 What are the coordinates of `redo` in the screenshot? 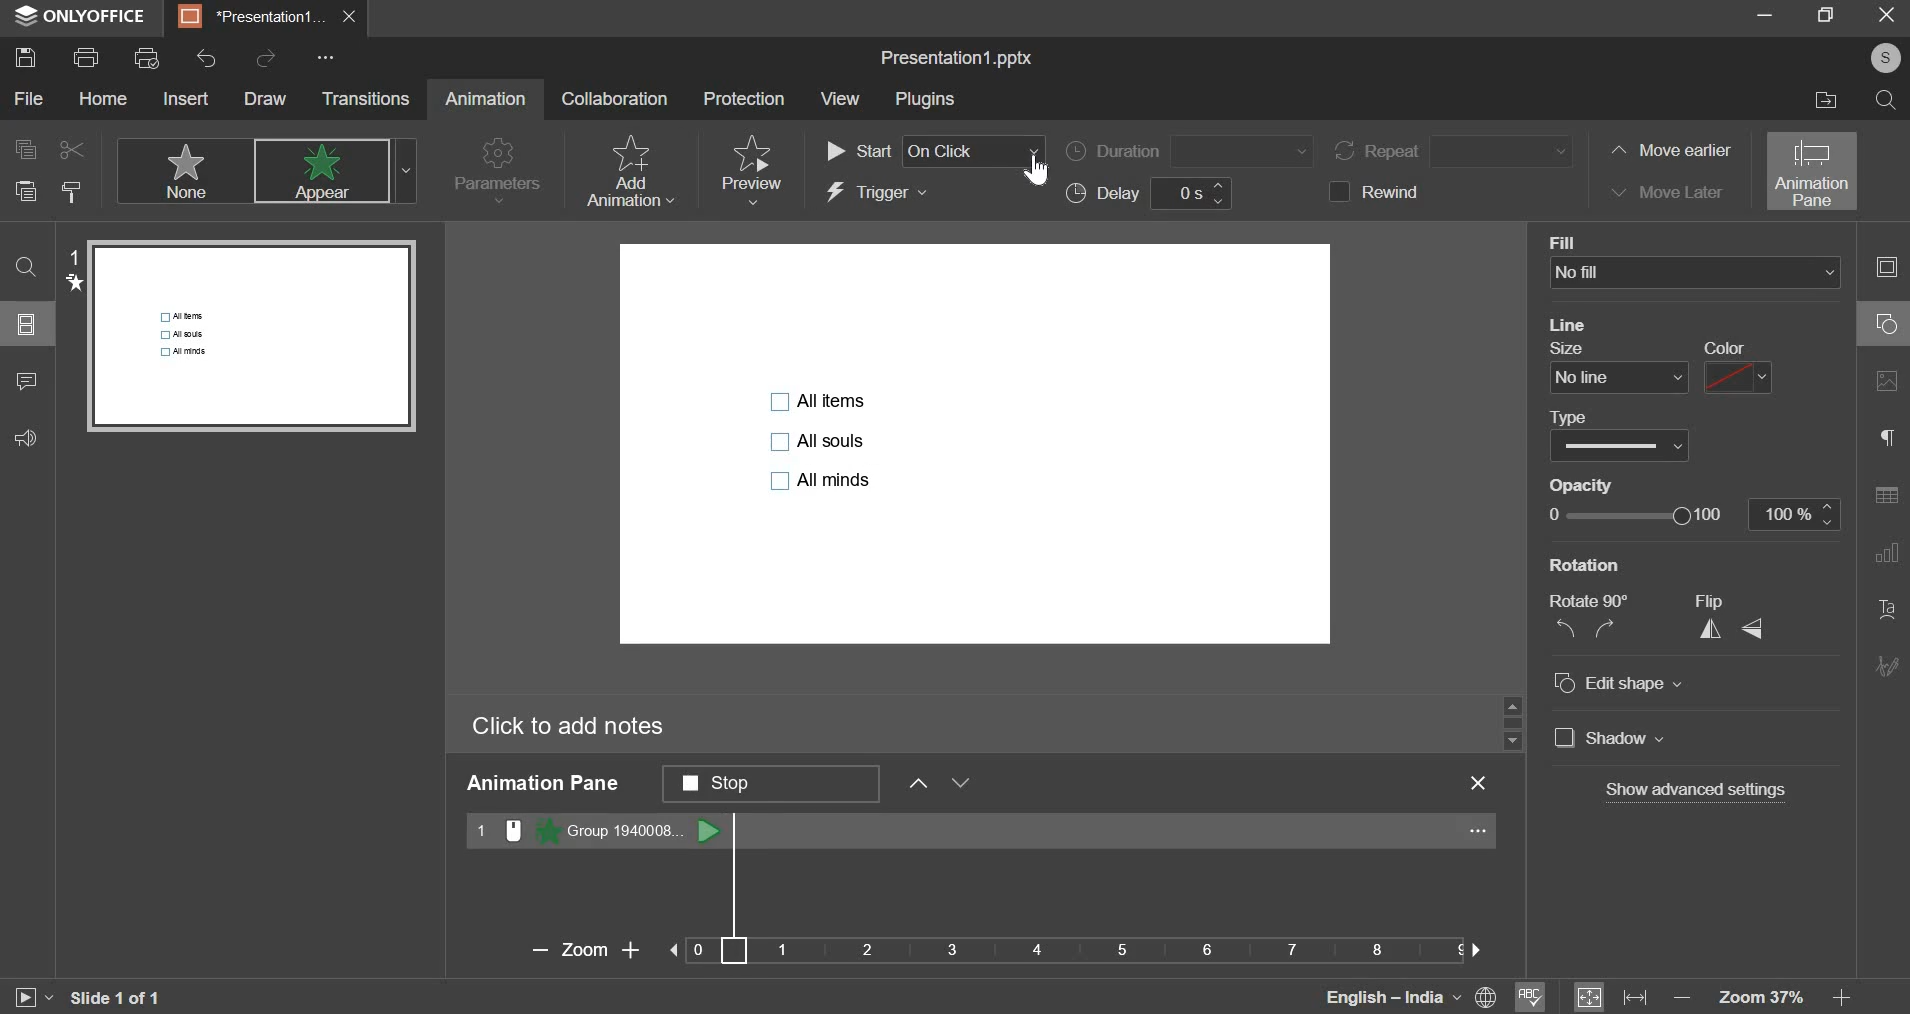 It's located at (264, 56).